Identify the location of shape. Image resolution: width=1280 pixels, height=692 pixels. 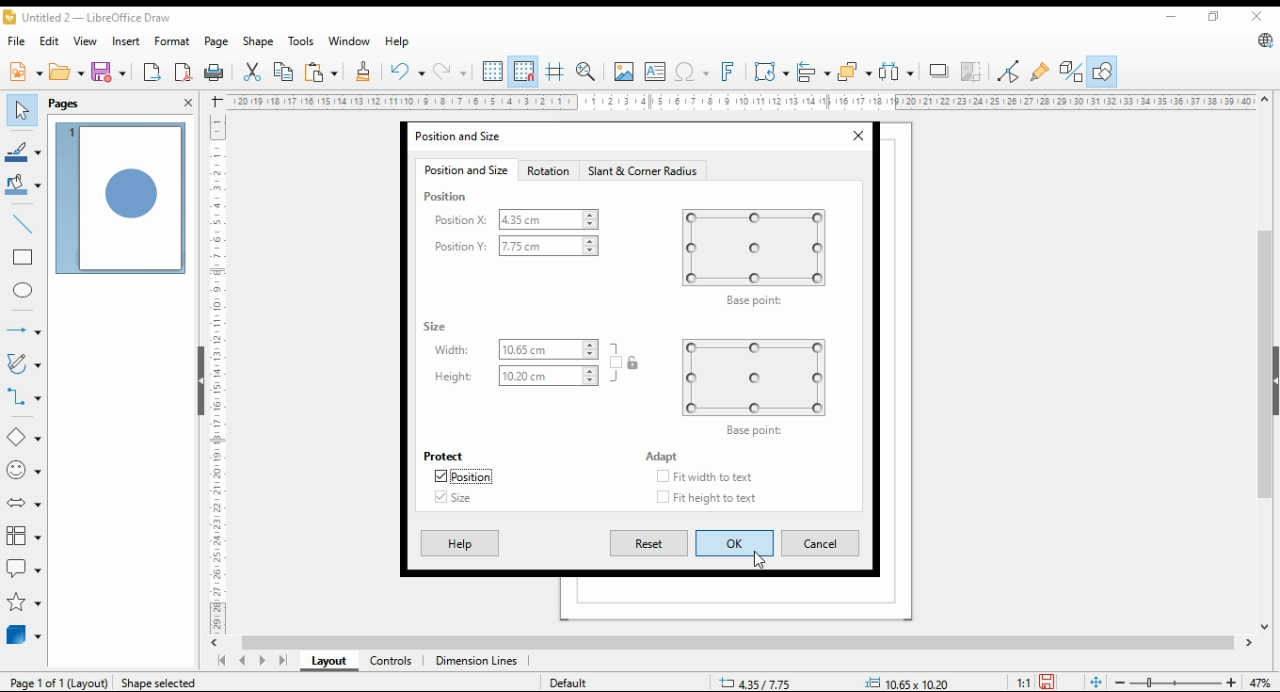
(258, 42).